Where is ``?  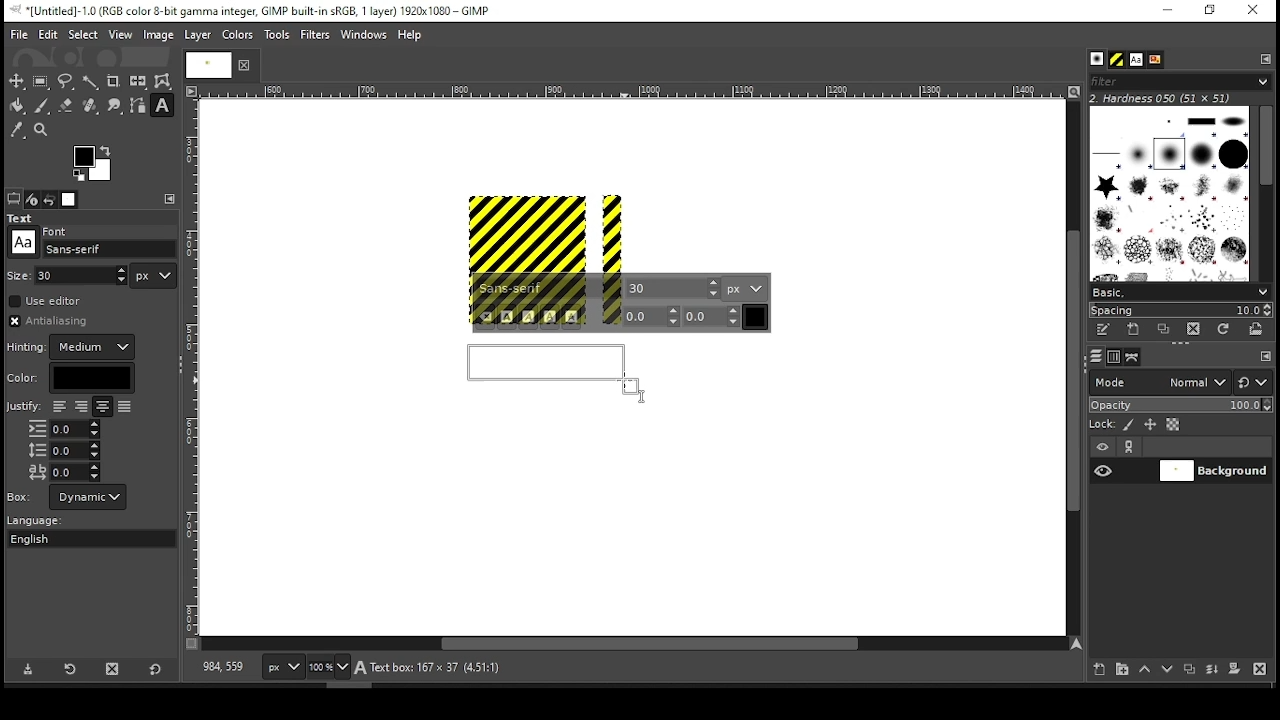
 is located at coordinates (629, 92).